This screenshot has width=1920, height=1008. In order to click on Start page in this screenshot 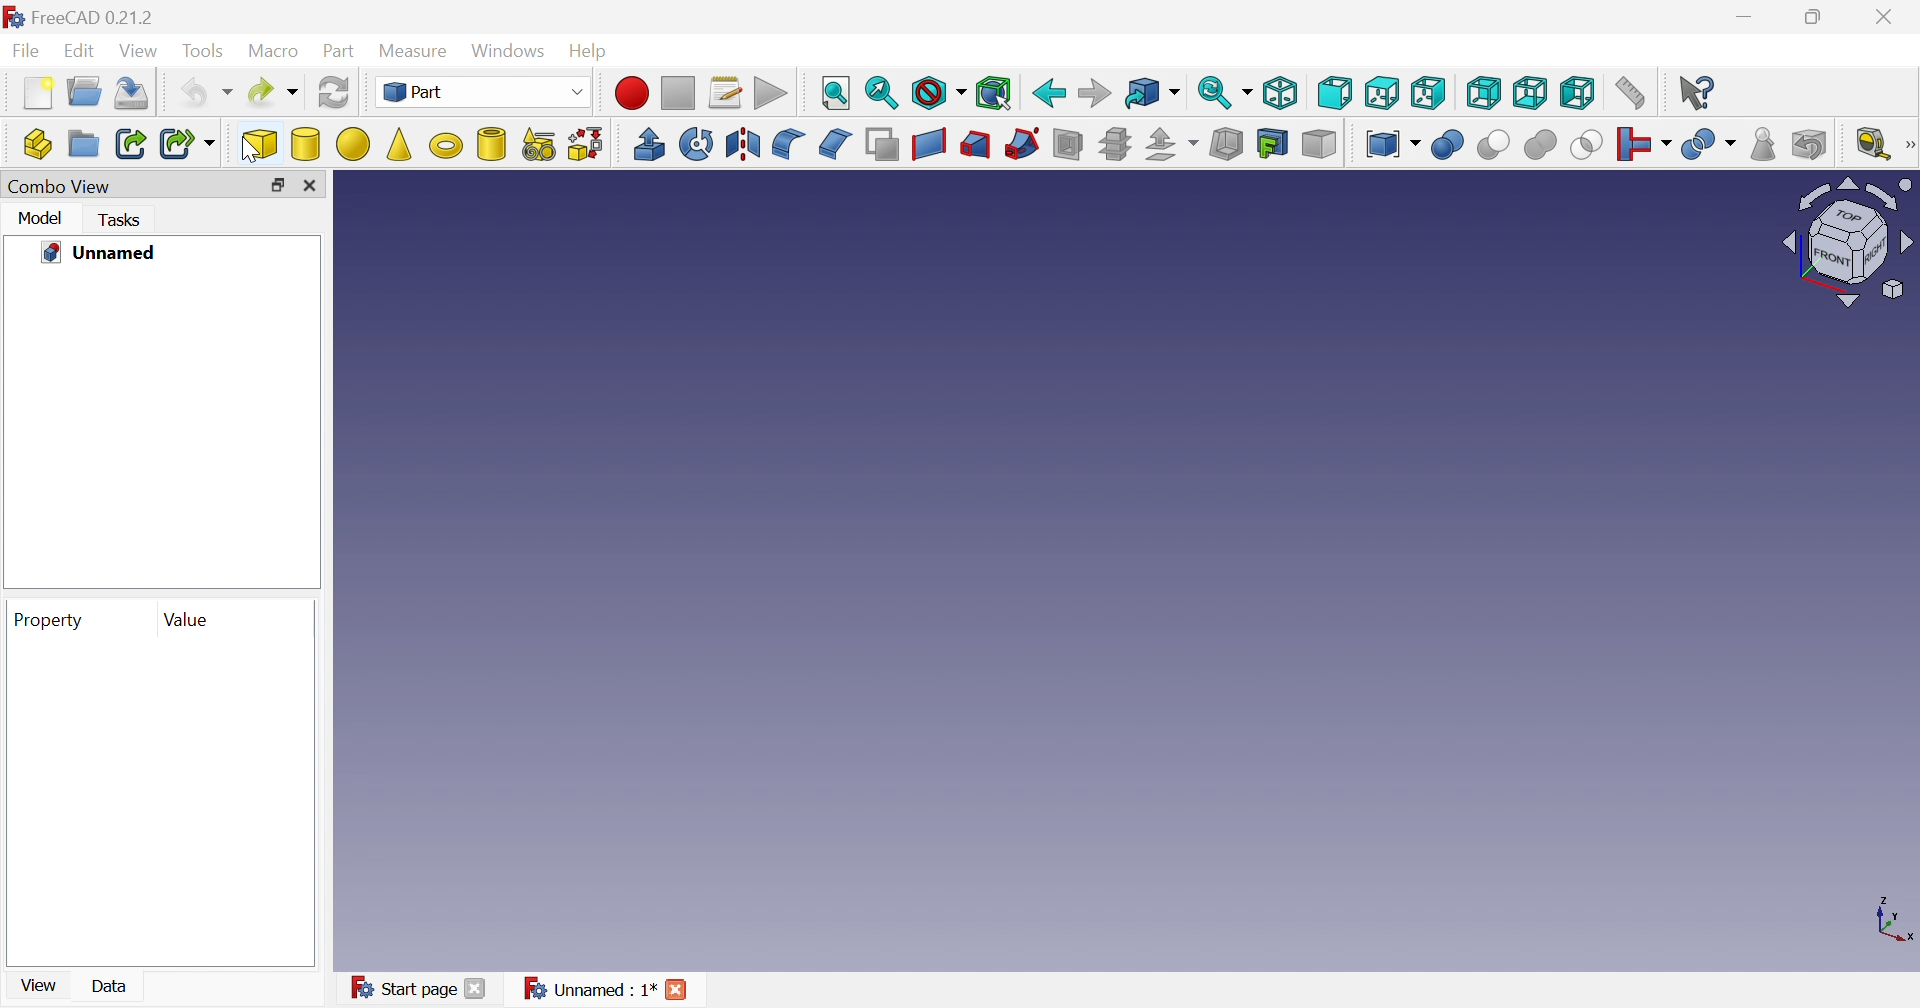, I will do `click(402, 987)`.